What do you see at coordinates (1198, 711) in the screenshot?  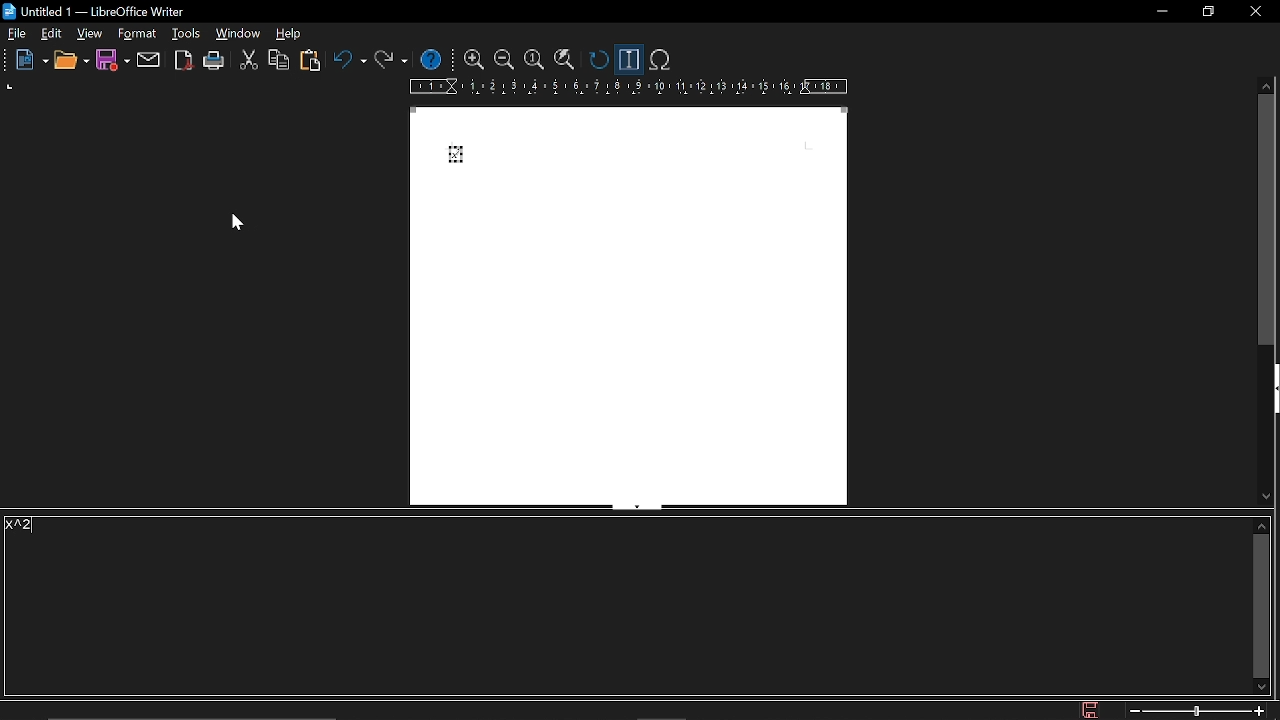 I see `change zoom` at bounding box center [1198, 711].